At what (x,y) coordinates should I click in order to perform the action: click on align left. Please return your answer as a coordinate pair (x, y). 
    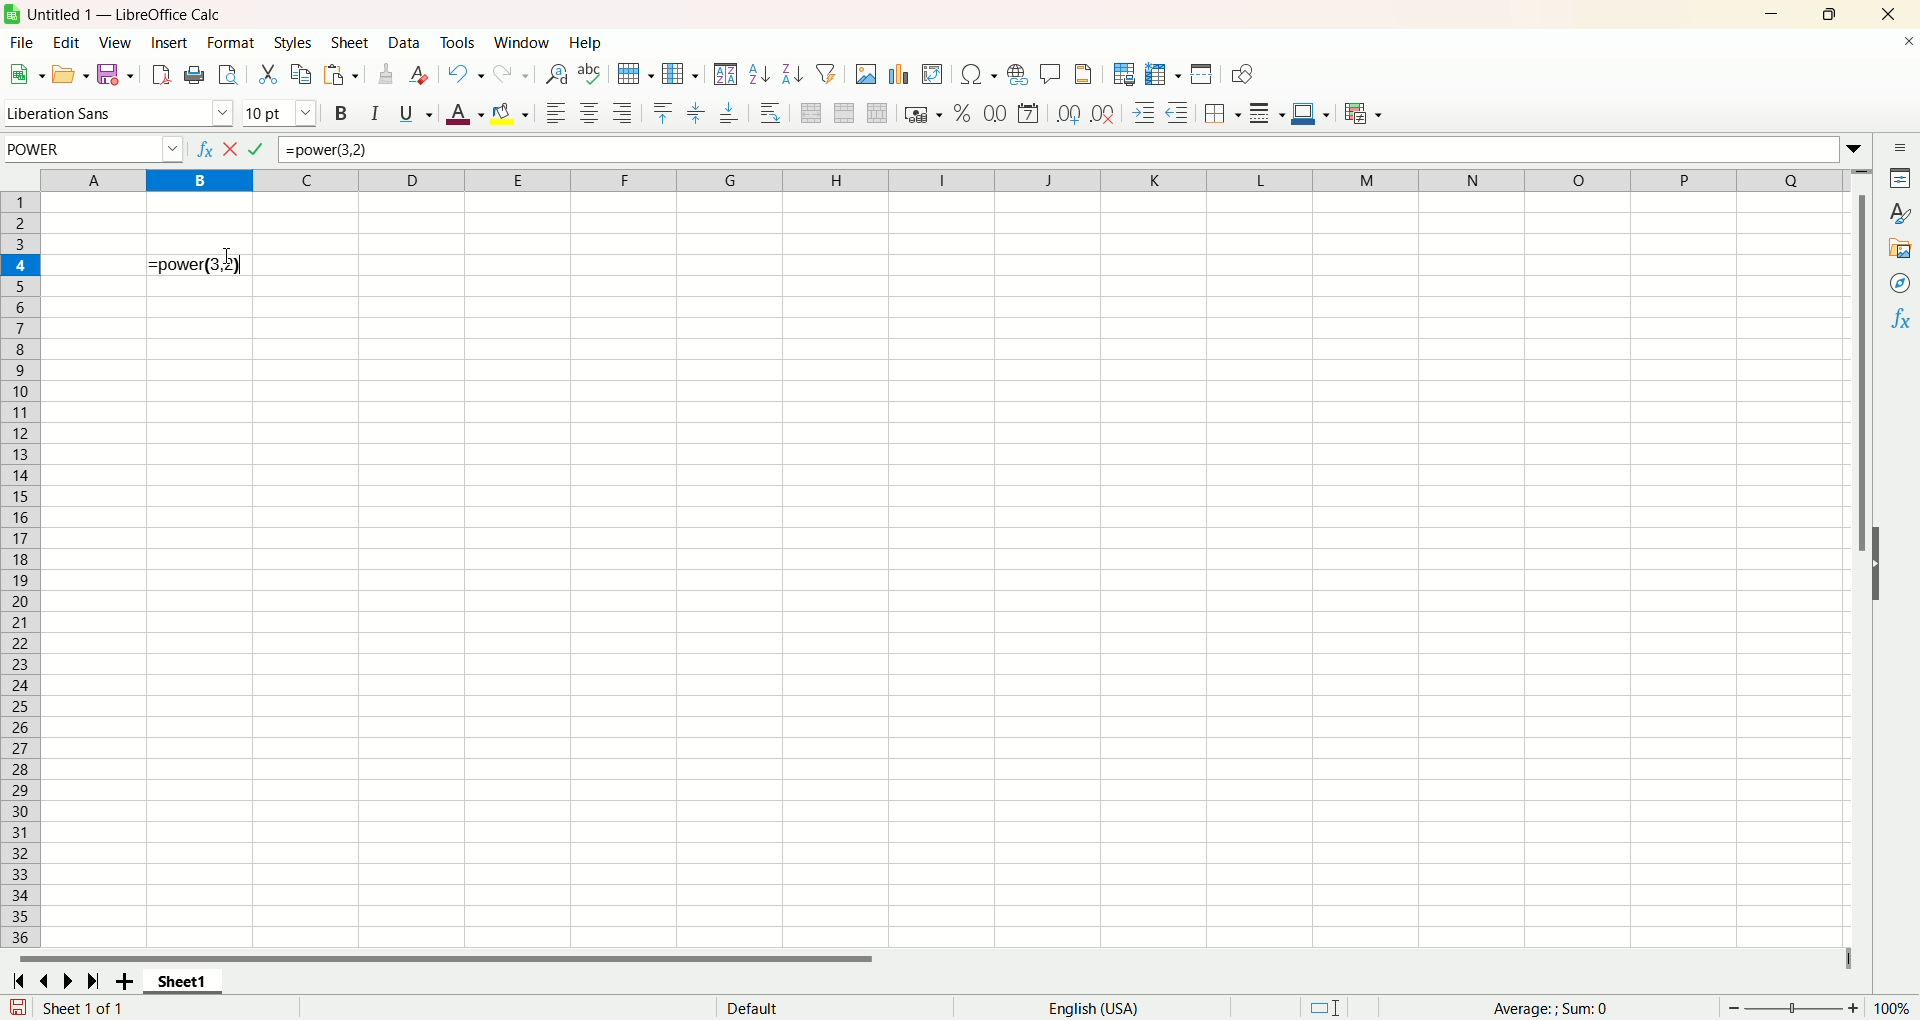
    Looking at the image, I should click on (555, 114).